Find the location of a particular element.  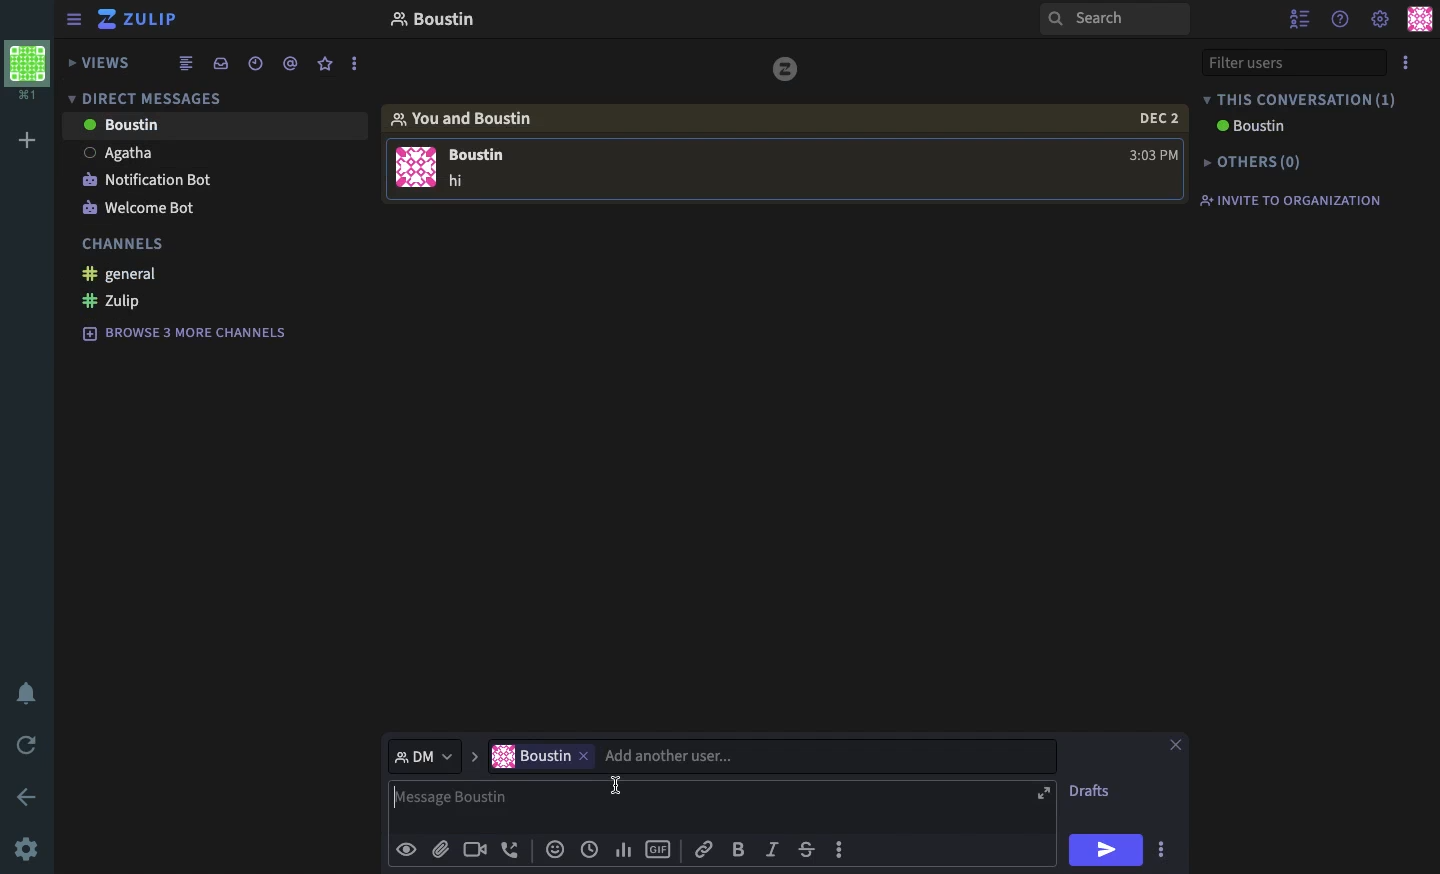

zulip is located at coordinates (789, 73).